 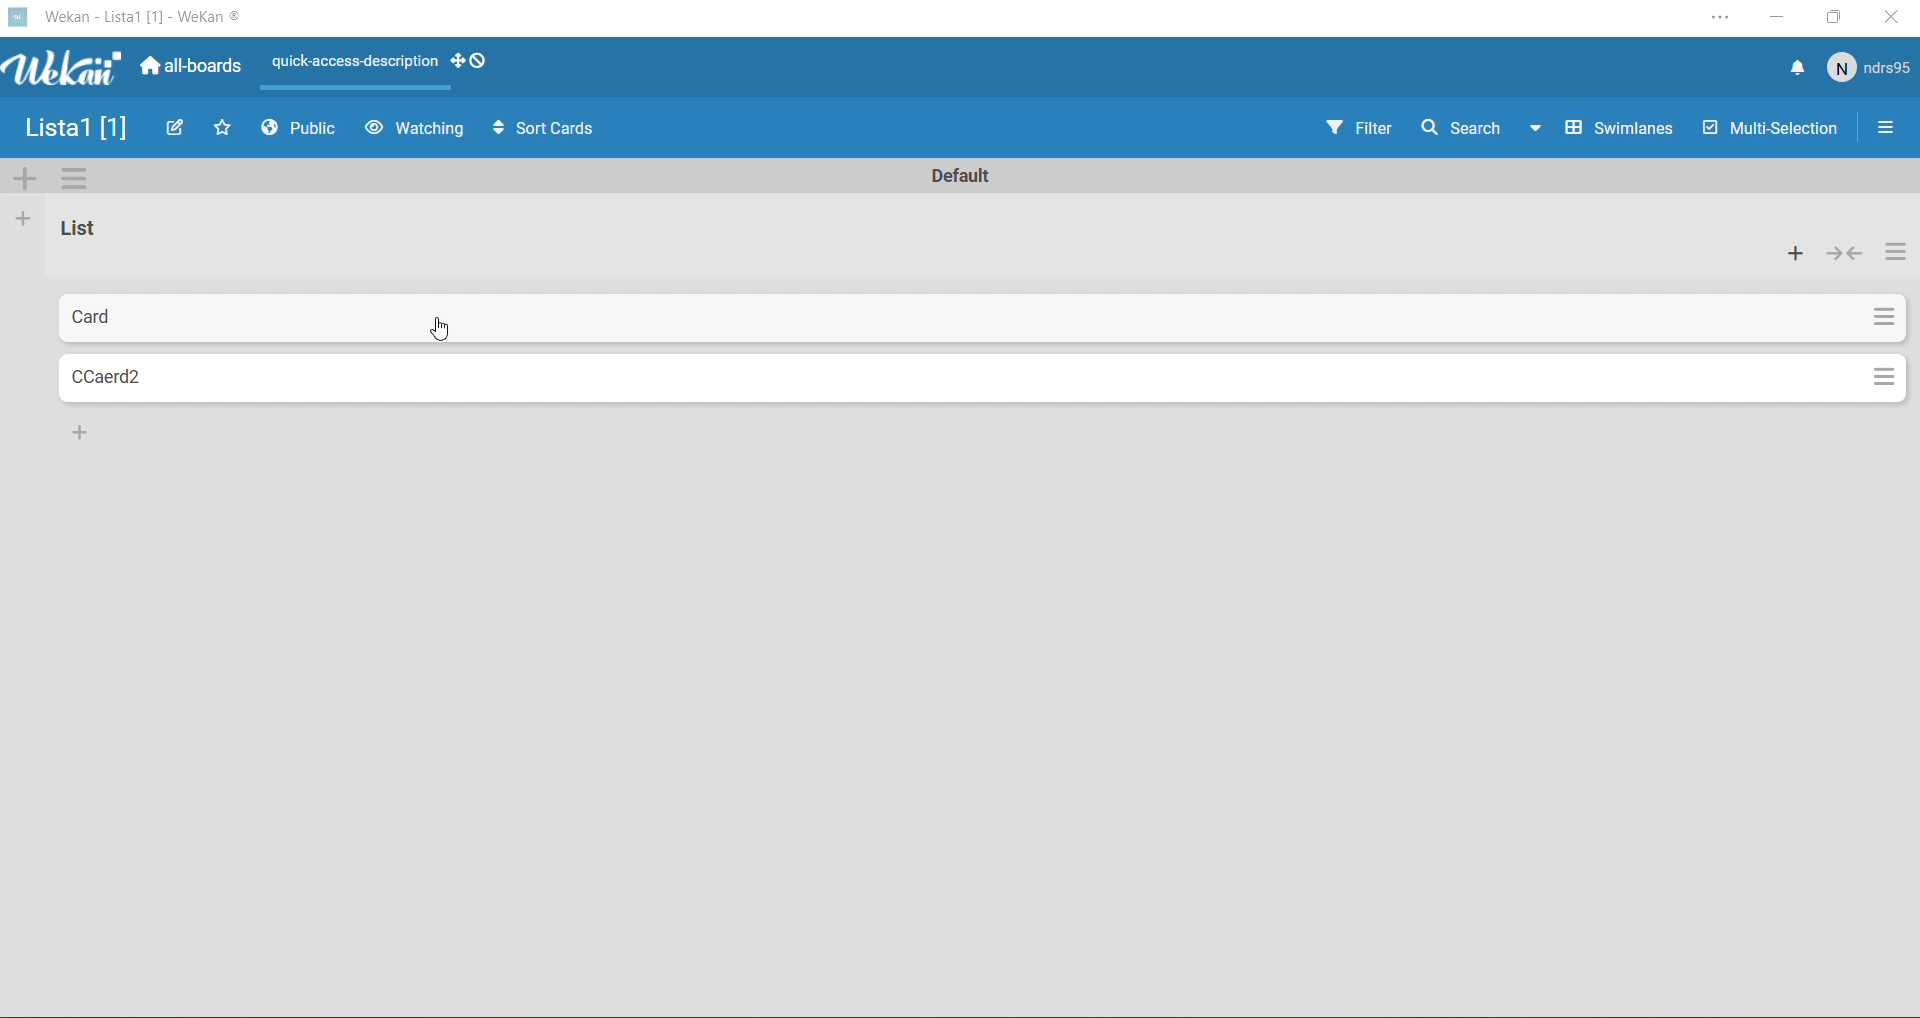 What do you see at coordinates (90, 441) in the screenshot?
I see `More` at bounding box center [90, 441].